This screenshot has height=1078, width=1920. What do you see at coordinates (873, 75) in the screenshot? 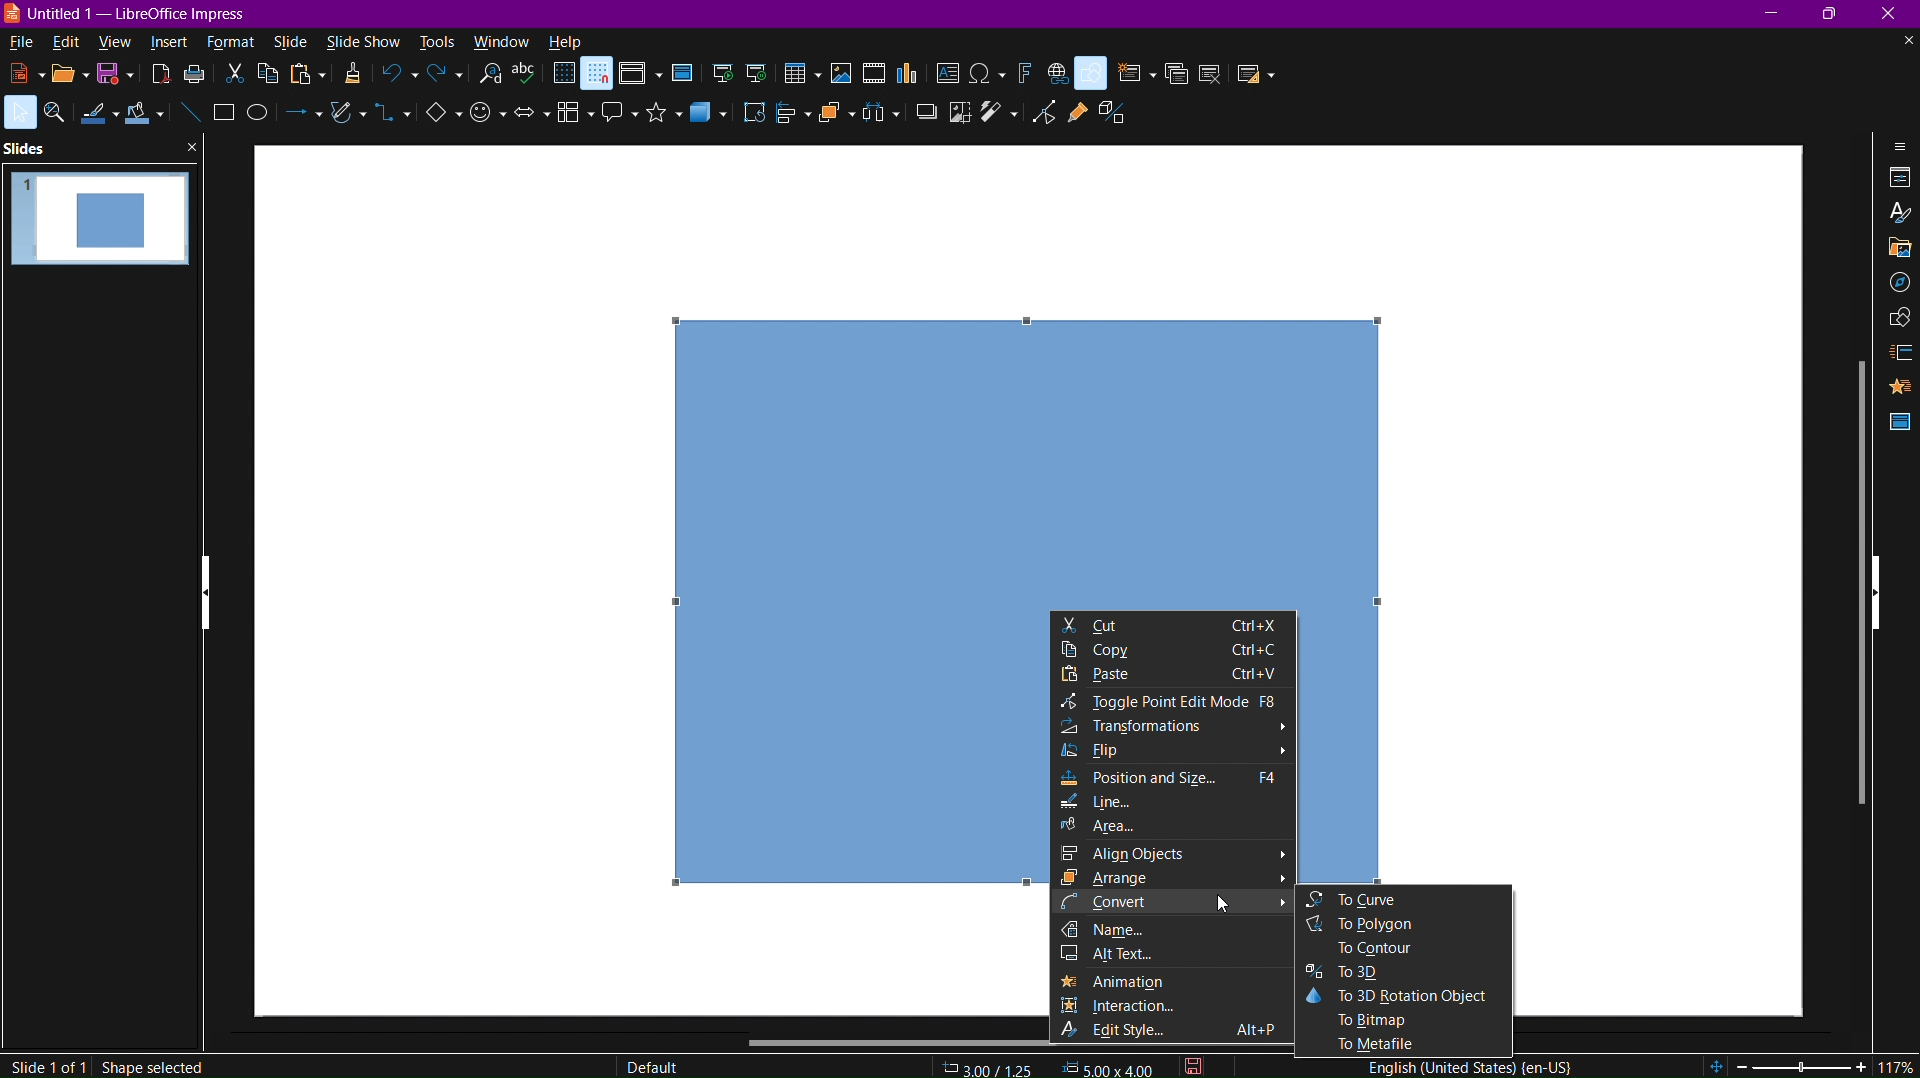
I see `Insert Media or Audio` at bounding box center [873, 75].